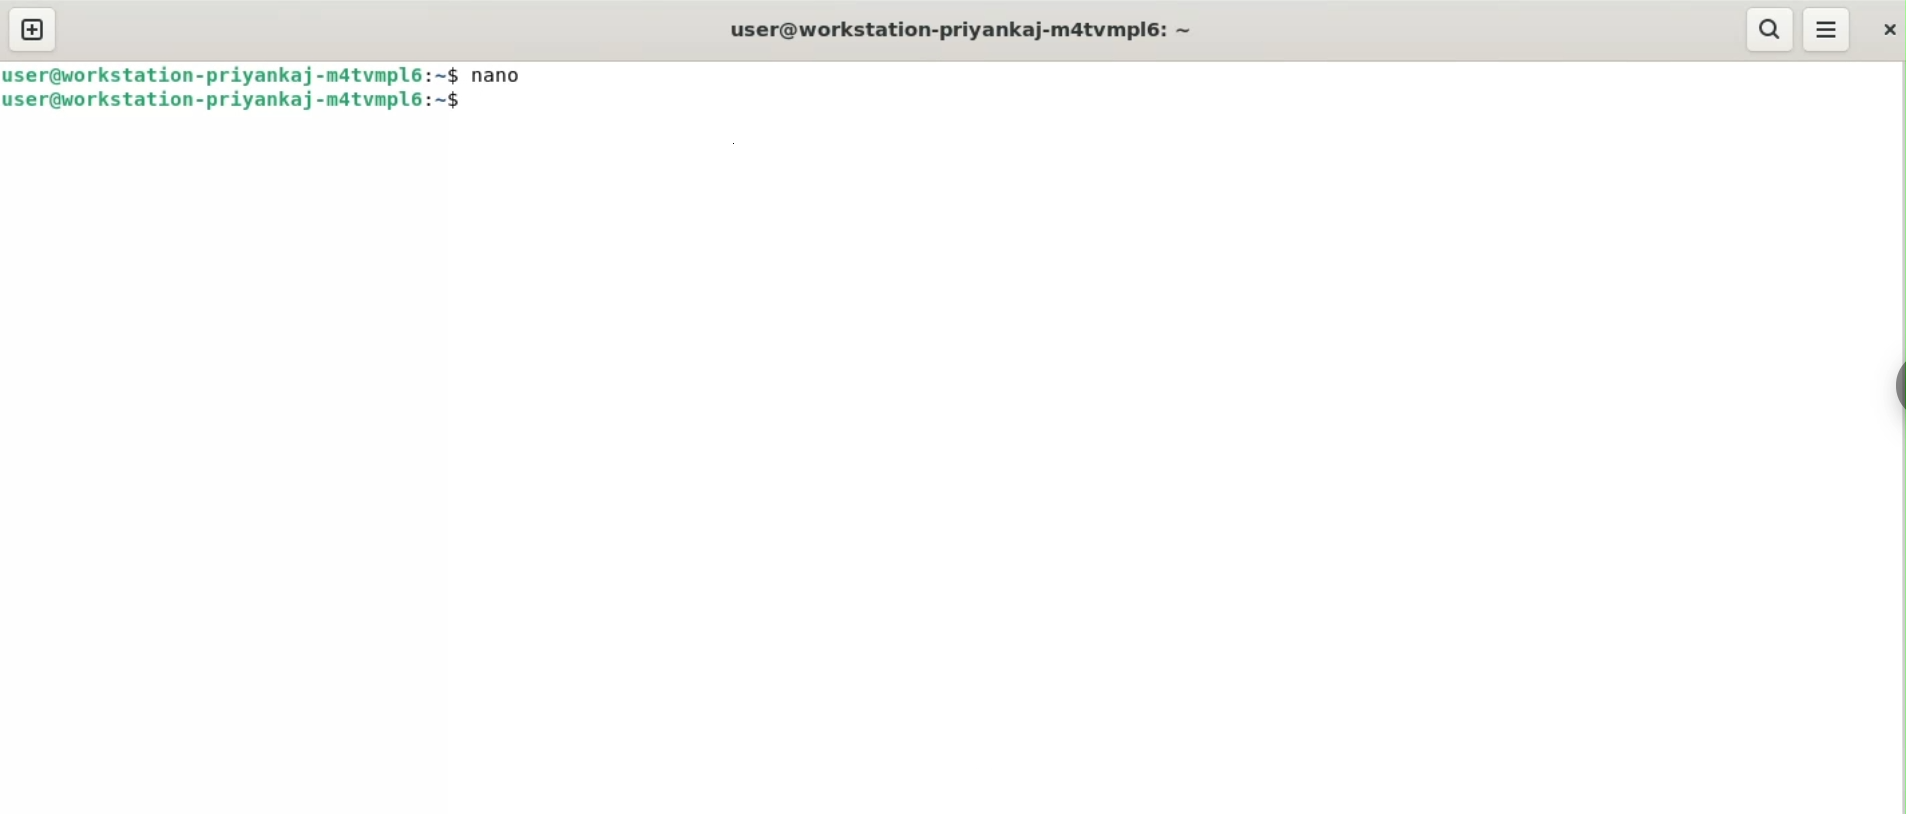  I want to click on user@workstation-privankaj-matvmpl6:~$, so click(232, 74).